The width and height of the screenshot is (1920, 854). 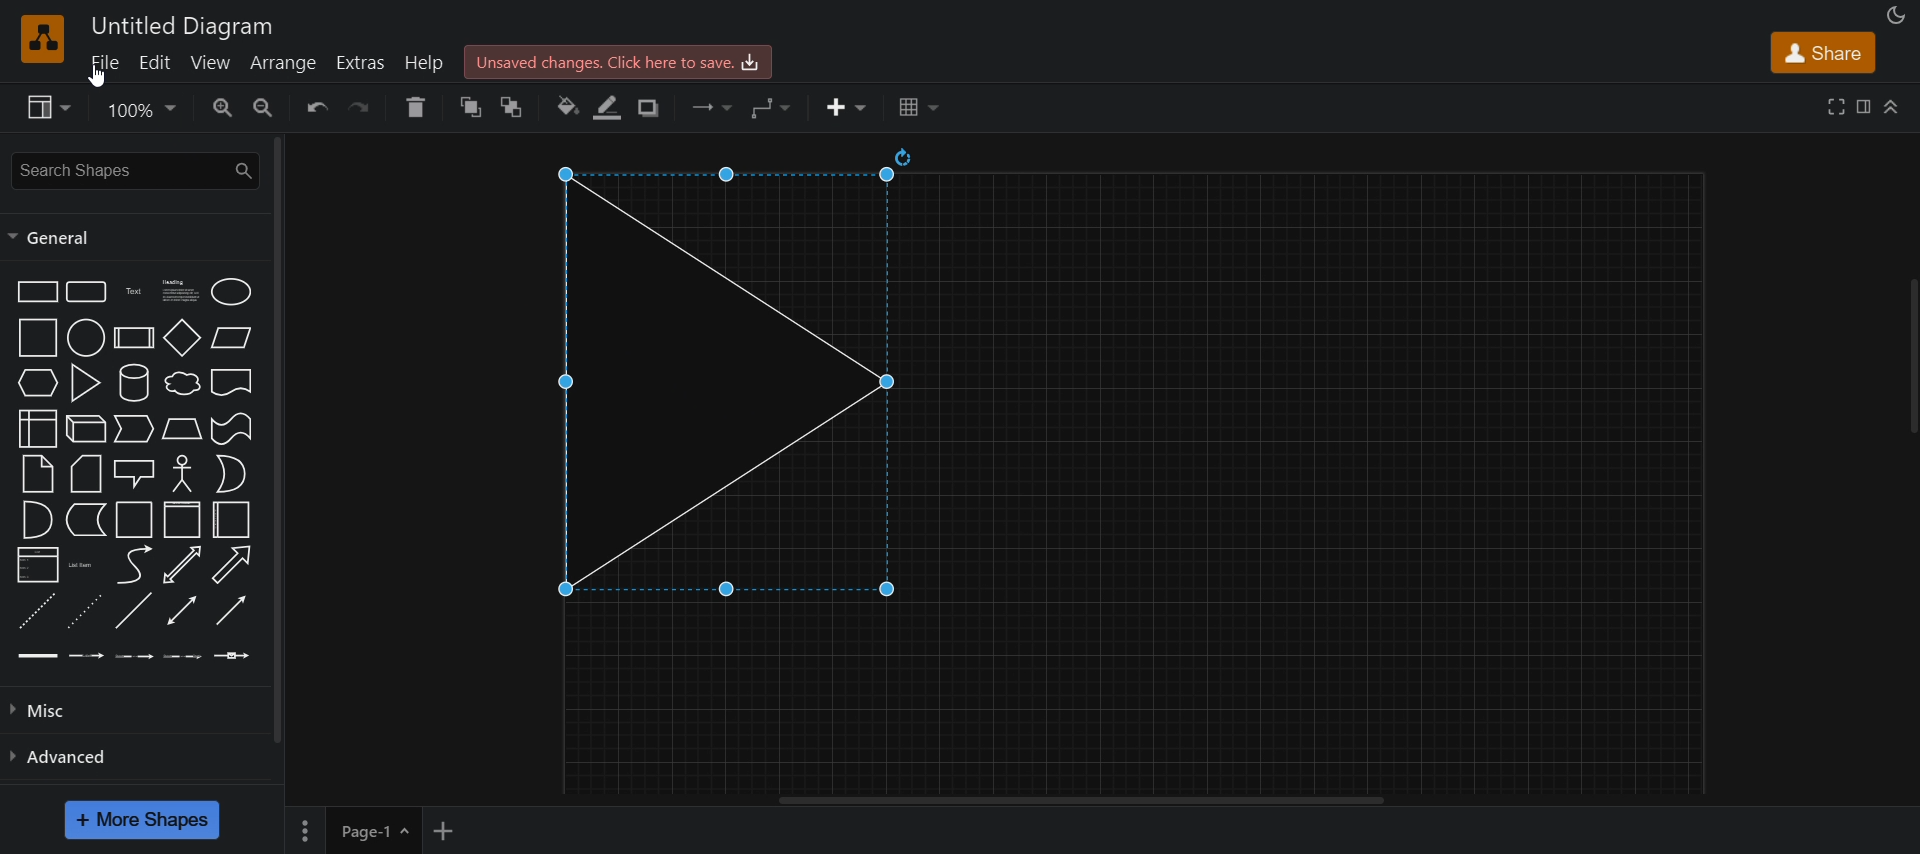 I want to click on step, so click(x=134, y=428).